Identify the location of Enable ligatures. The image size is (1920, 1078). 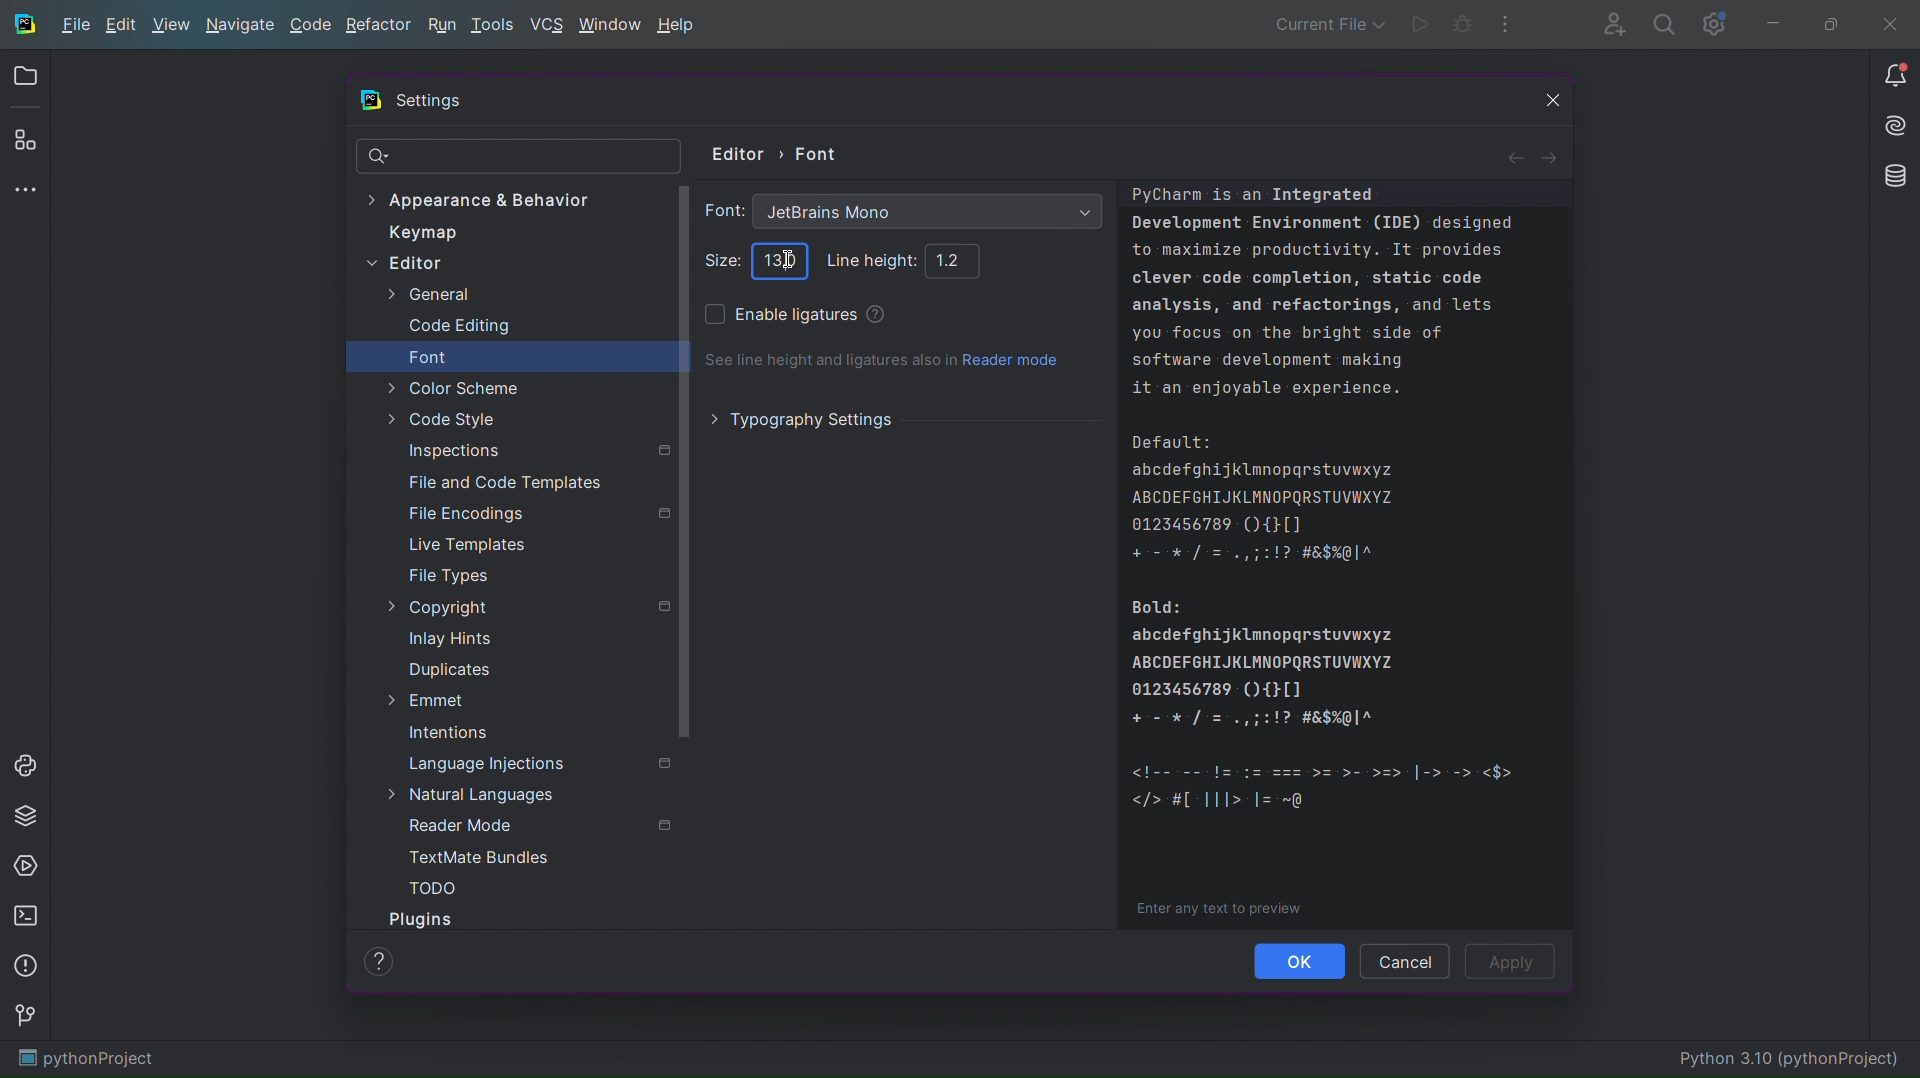
(782, 314).